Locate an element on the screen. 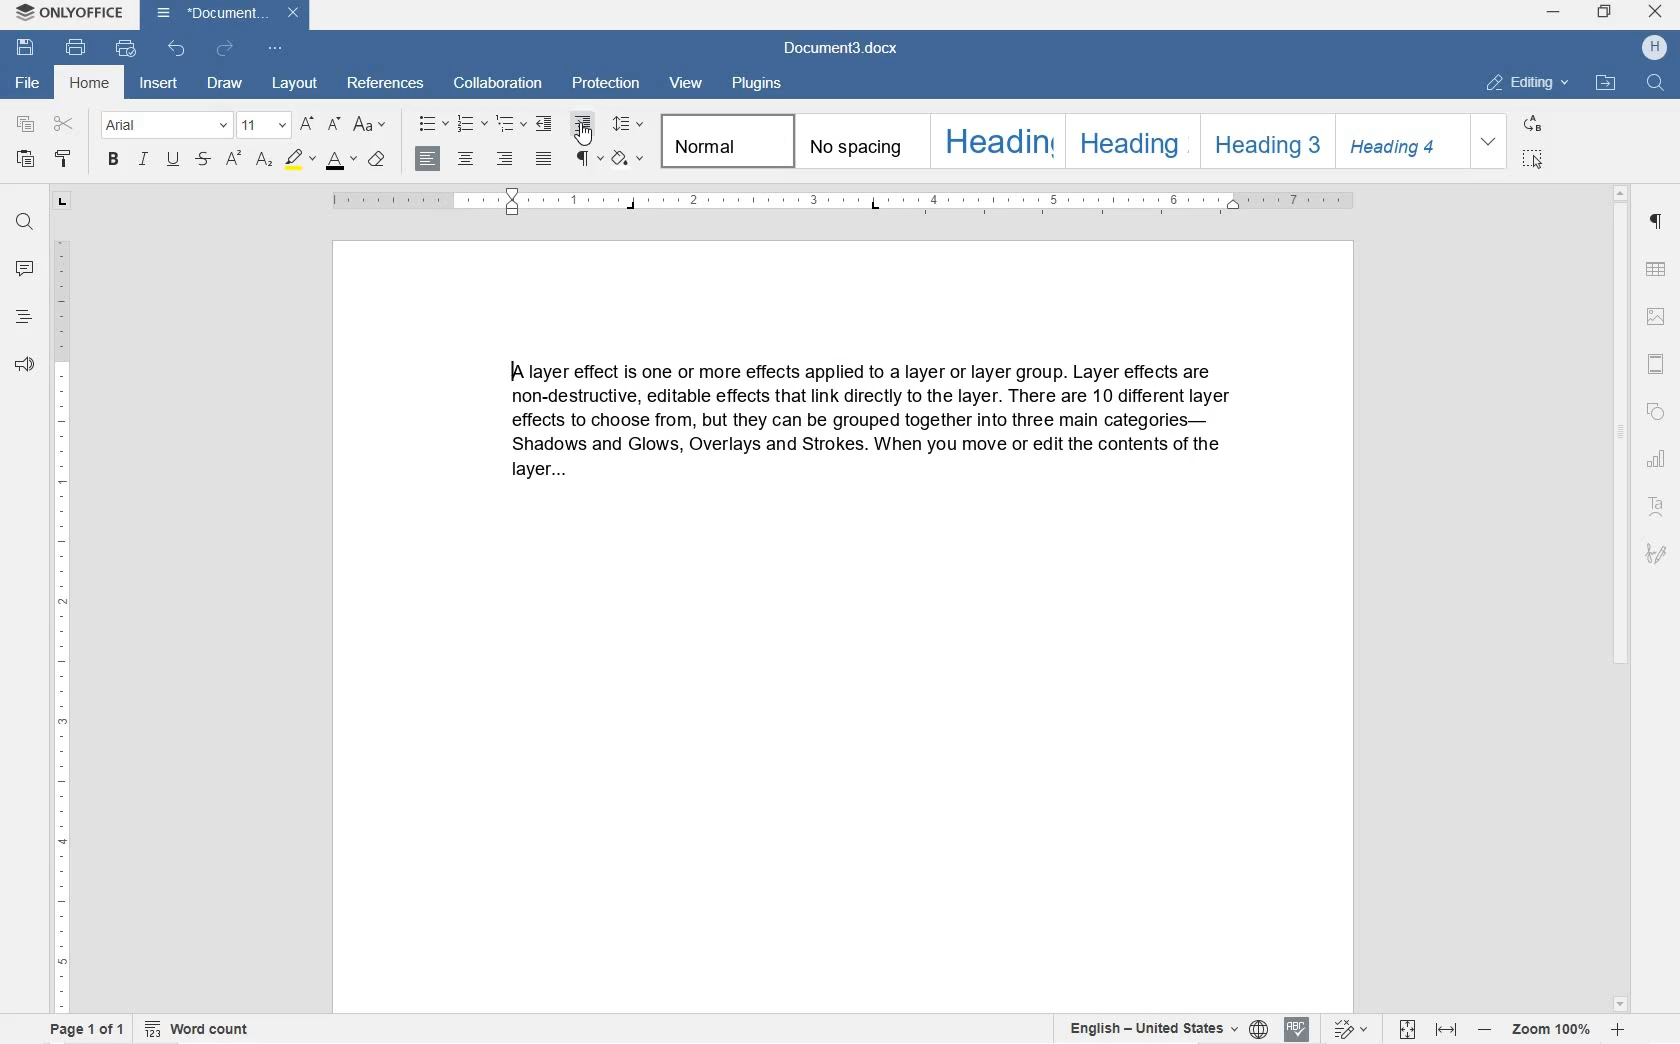 The height and width of the screenshot is (1044, 1680). DECREMENT FONT SIZE is located at coordinates (334, 123).